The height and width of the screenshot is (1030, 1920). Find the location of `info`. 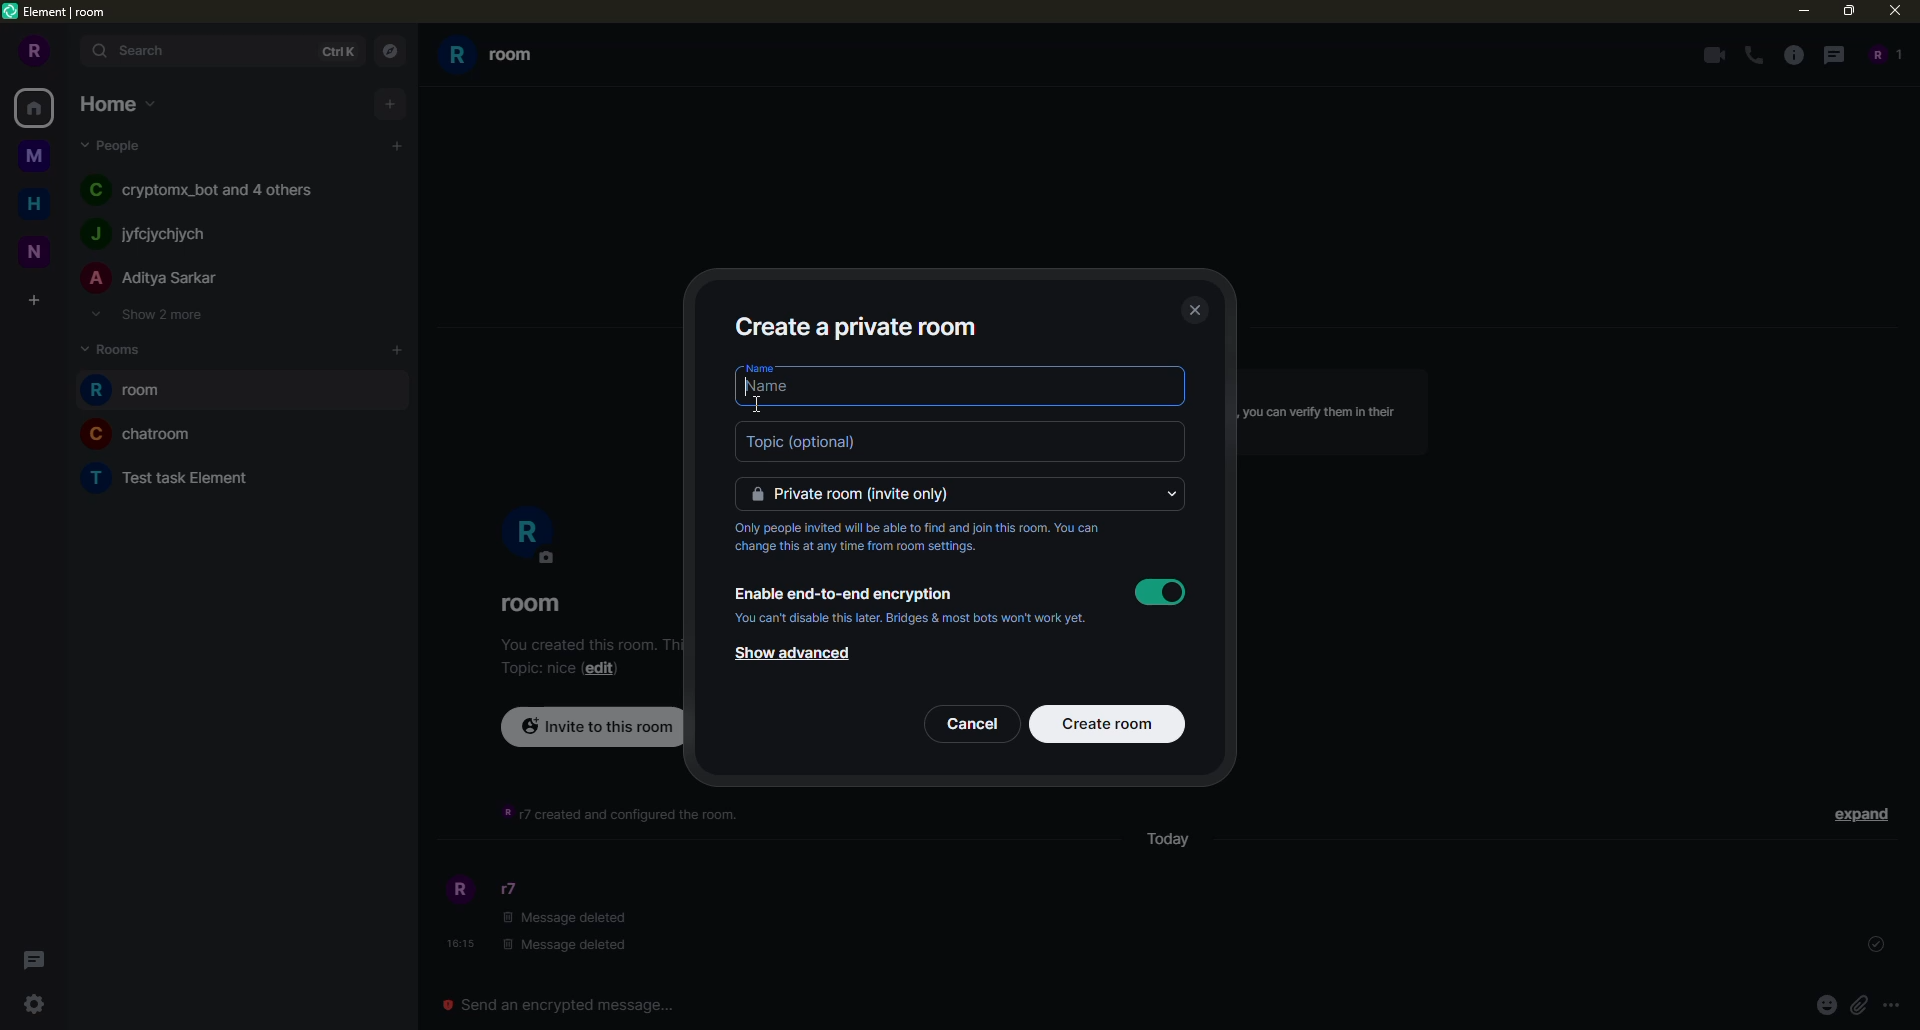

info is located at coordinates (925, 538).